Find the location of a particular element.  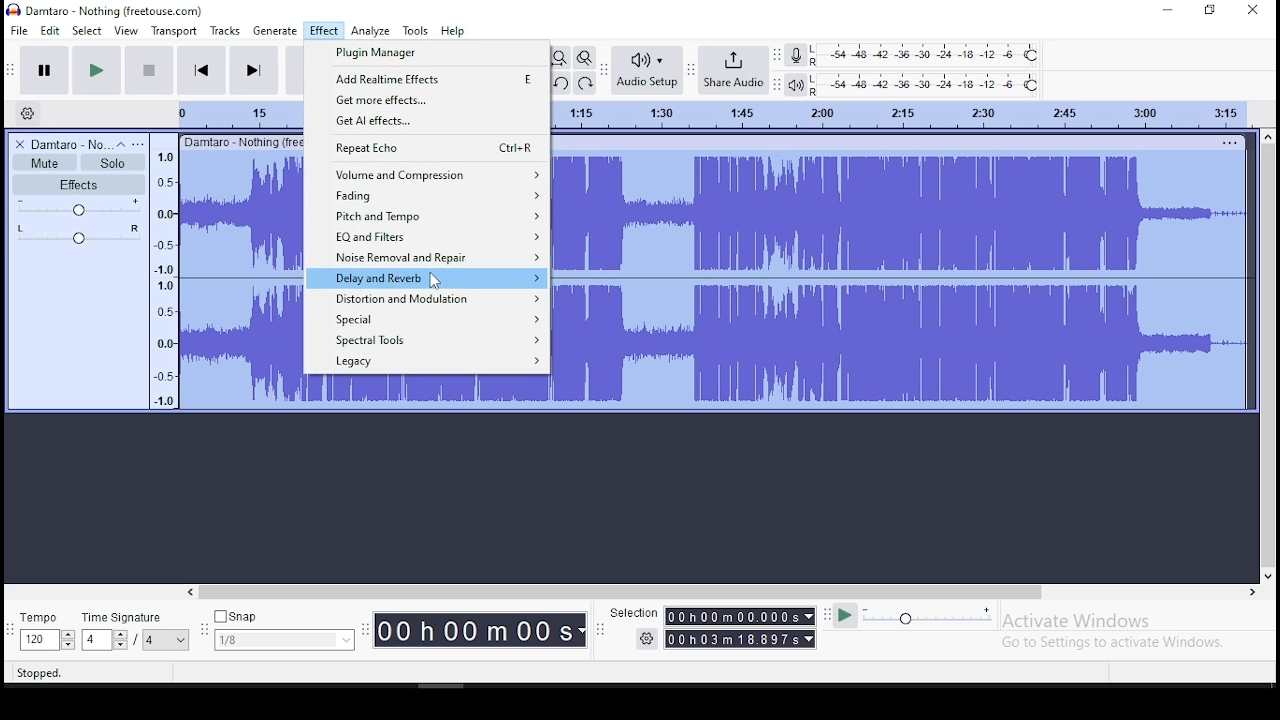

analyze is located at coordinates (370, 32).